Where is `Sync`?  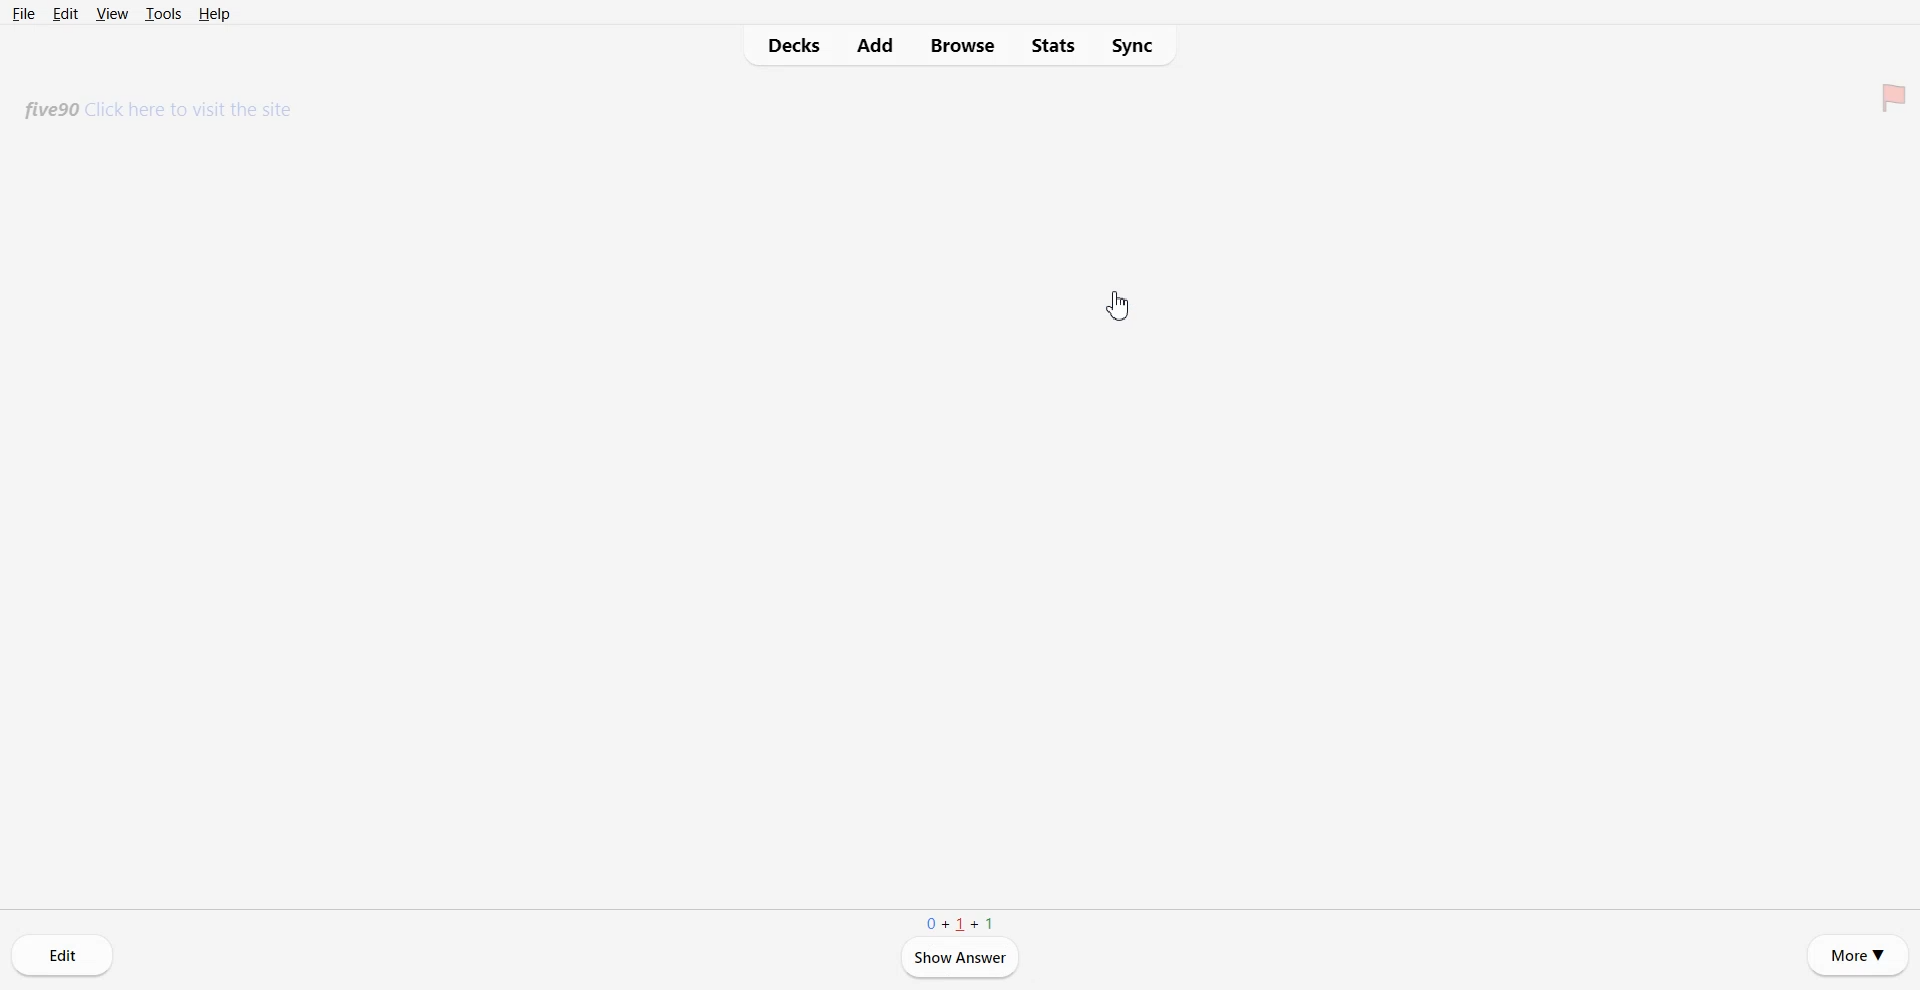
Sync is located at coordinates (1135, 46).